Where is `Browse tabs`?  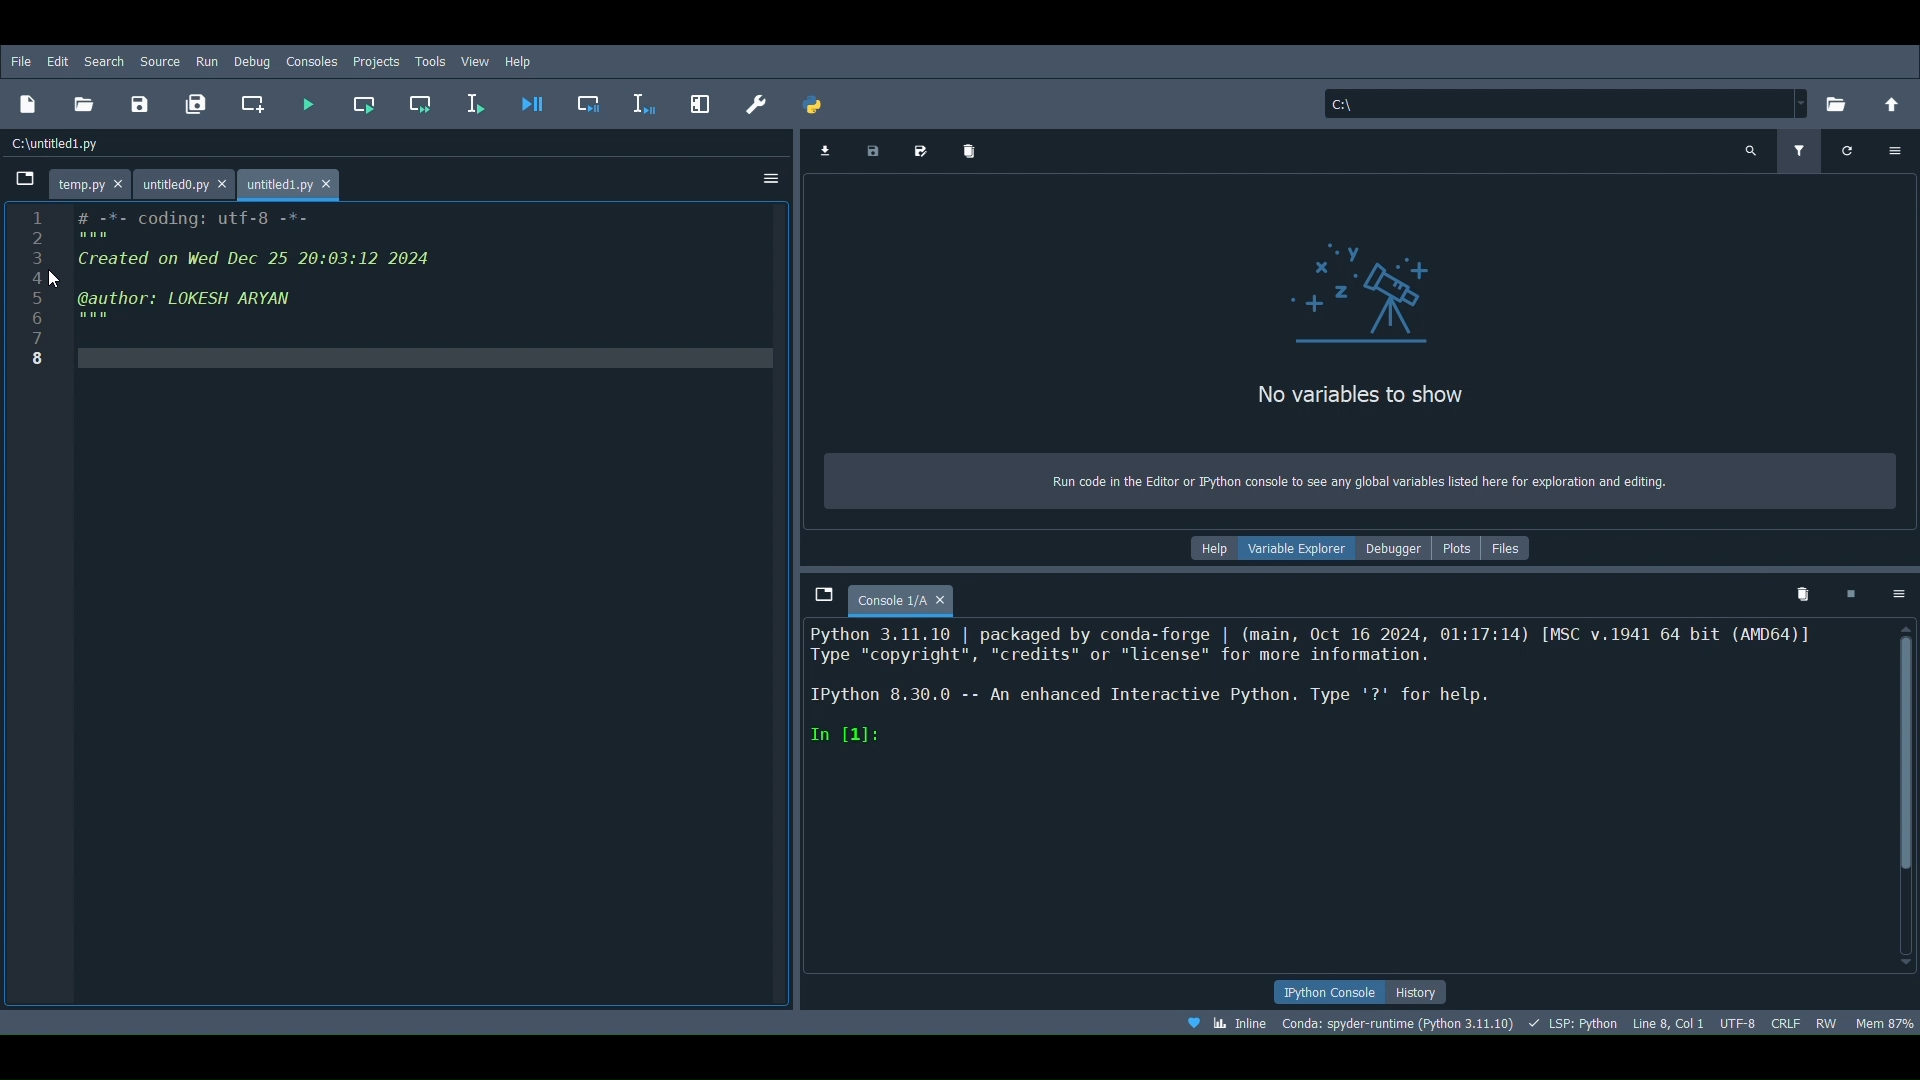 Browse tabs is located at coordinates (23, 181).